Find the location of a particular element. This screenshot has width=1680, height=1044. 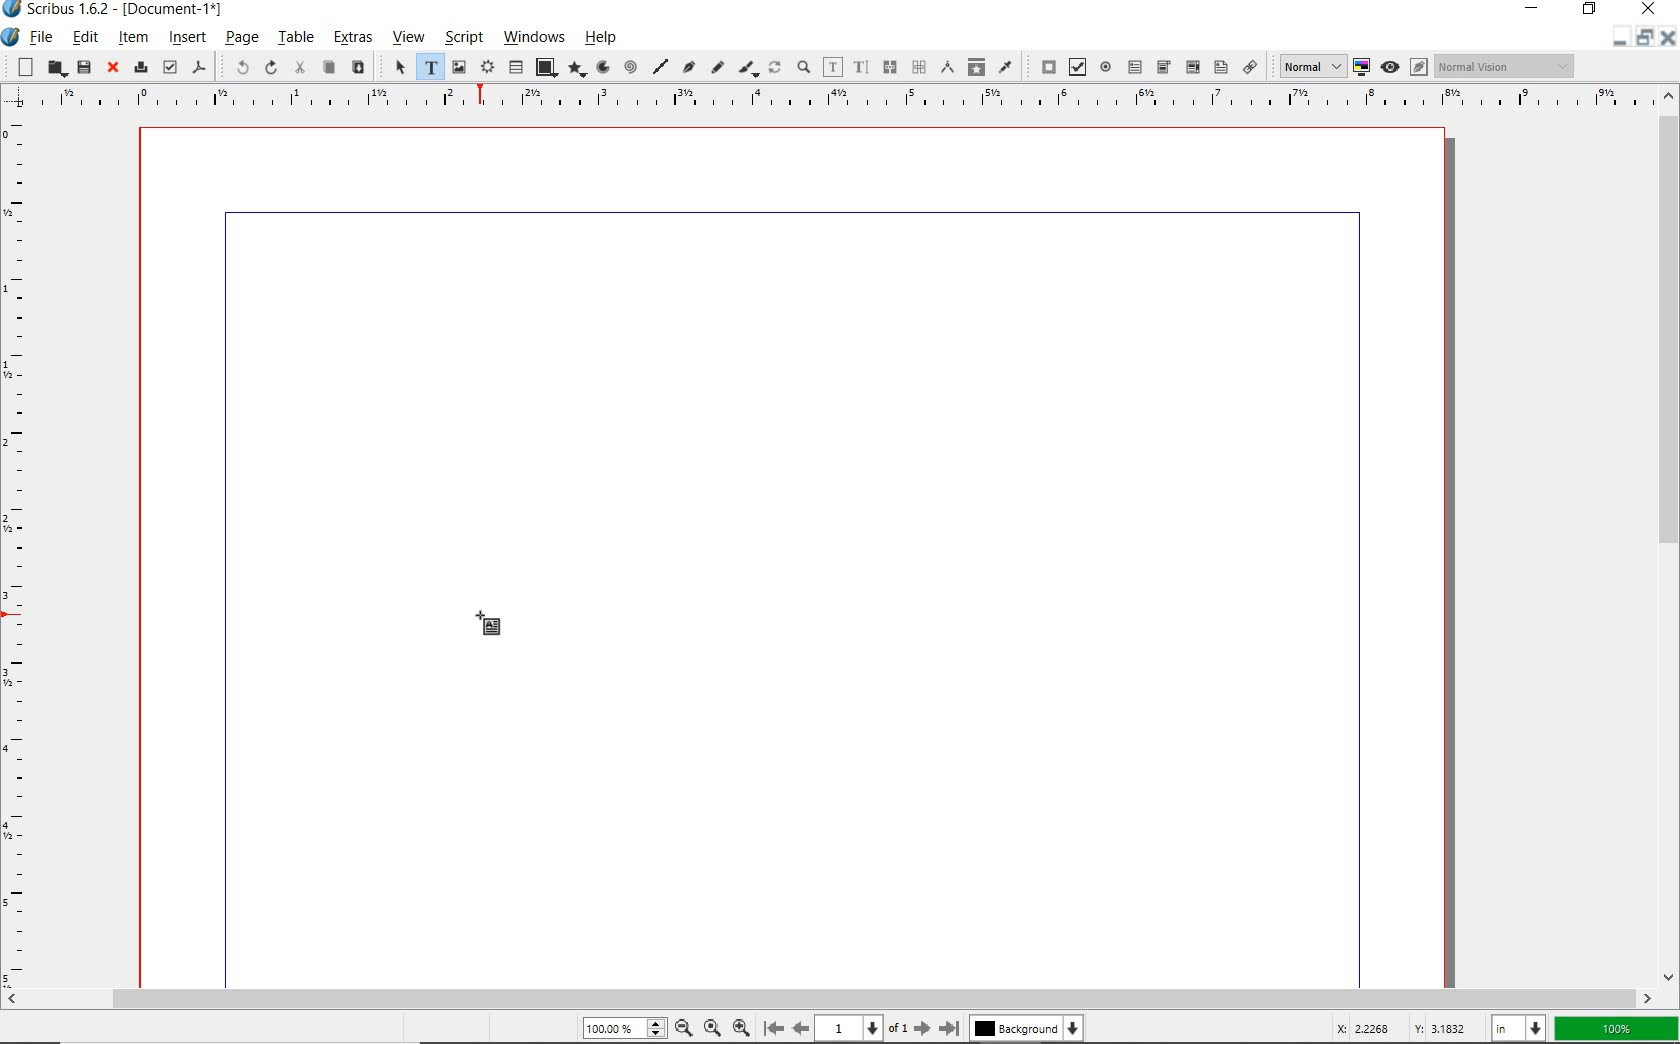

Last page is located at coordinates (946, 1028).